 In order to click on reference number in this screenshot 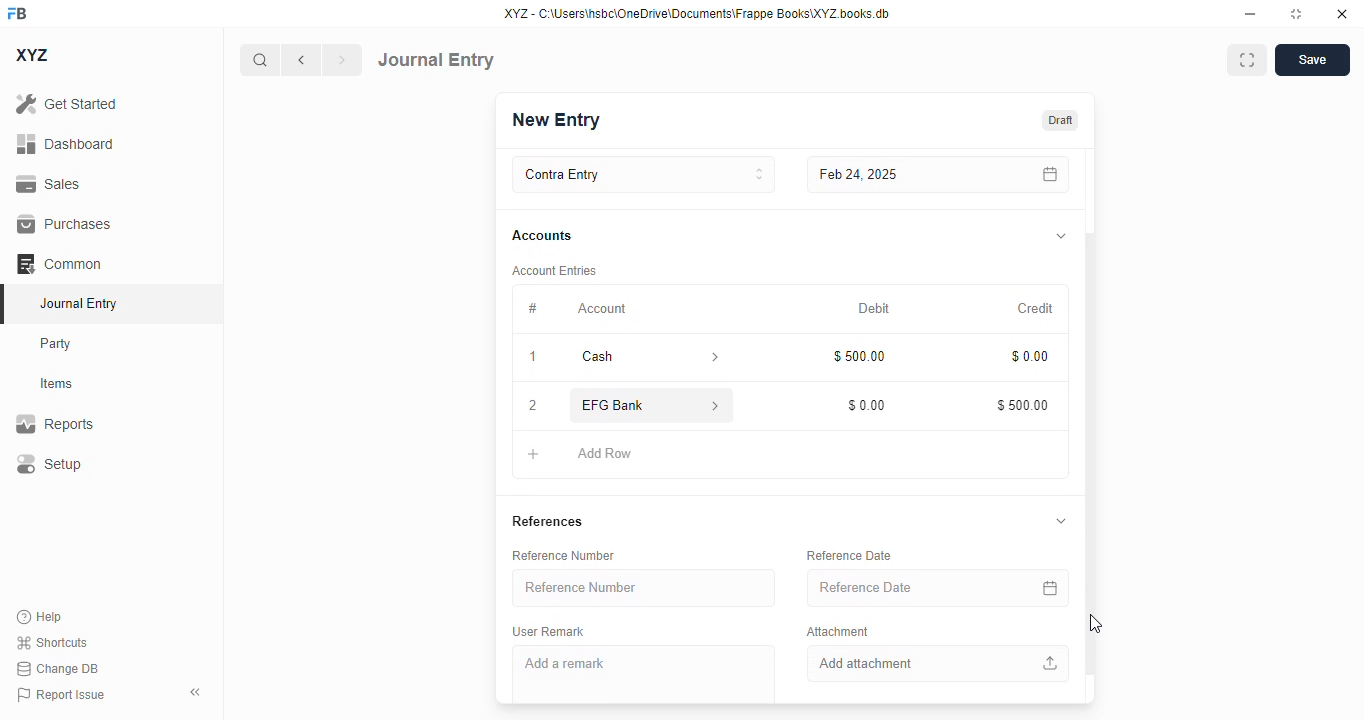, I will do `click(564, 556)`.